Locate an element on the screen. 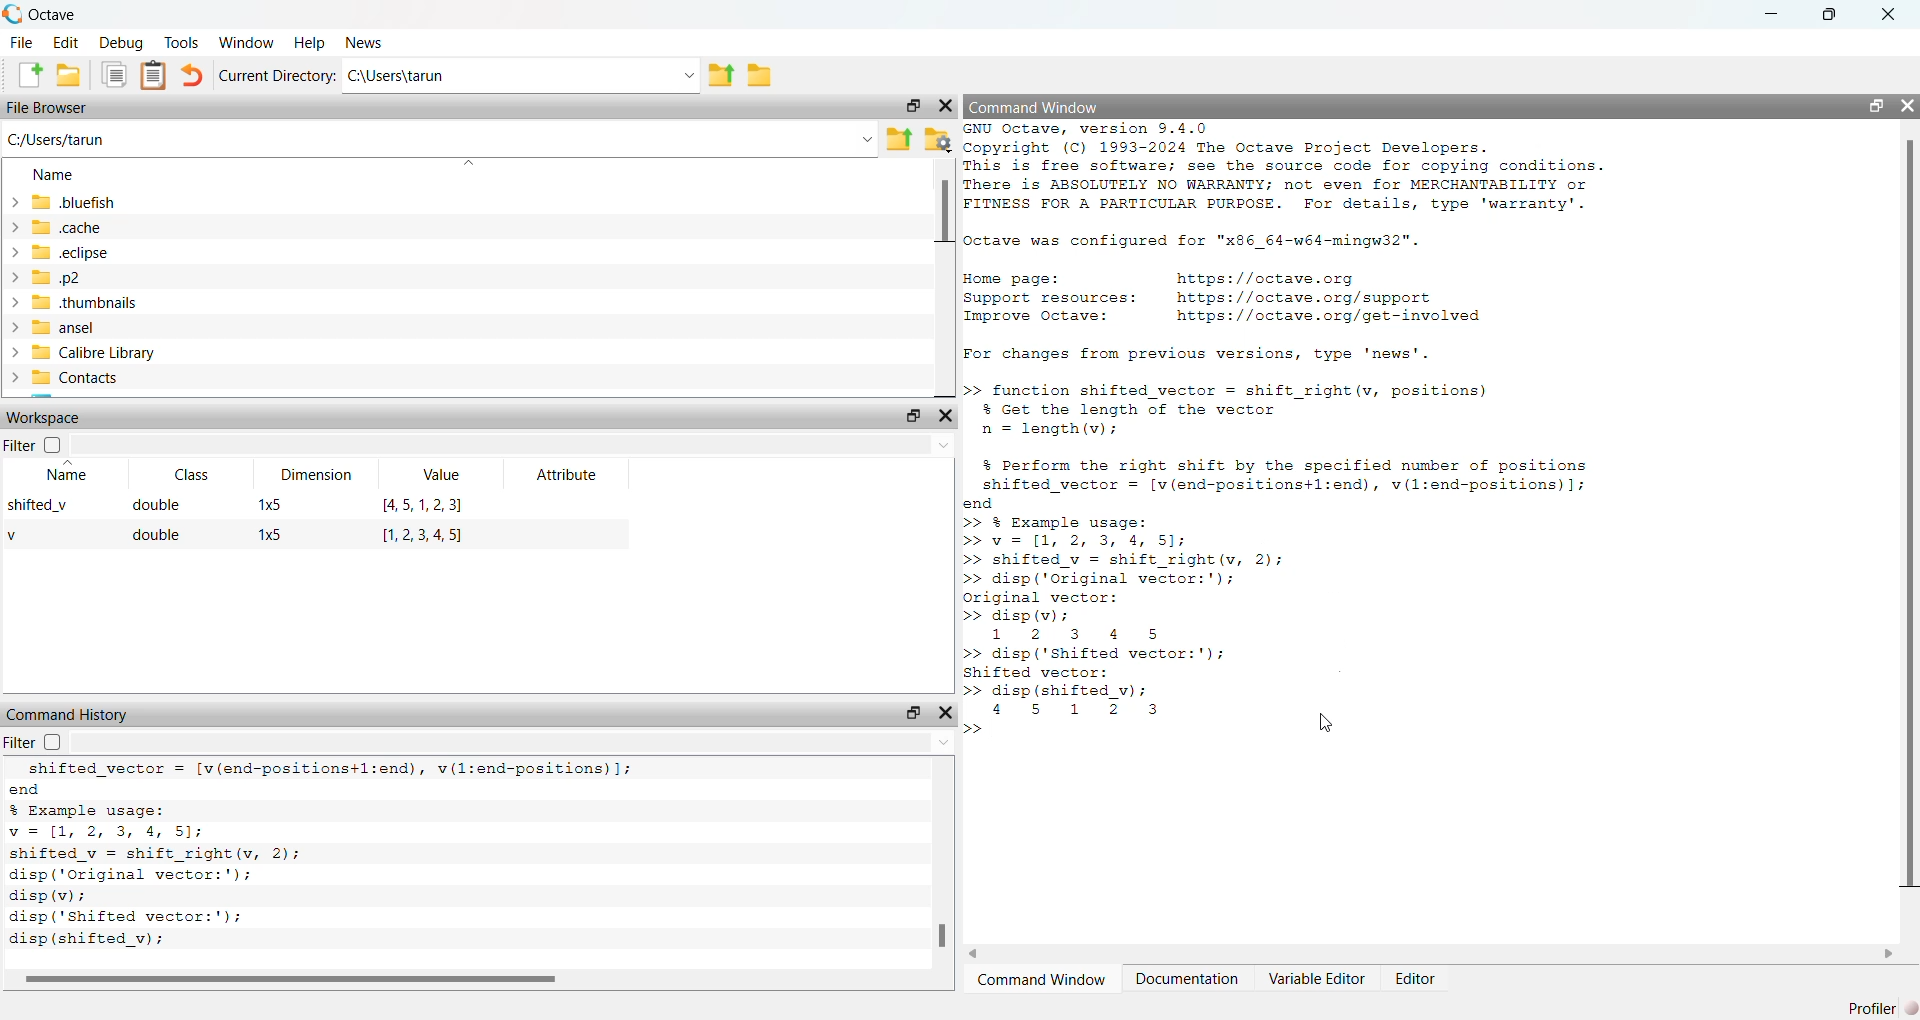  | For changes from previous versions, type 'news'. is located at coordinates (1192, 356).